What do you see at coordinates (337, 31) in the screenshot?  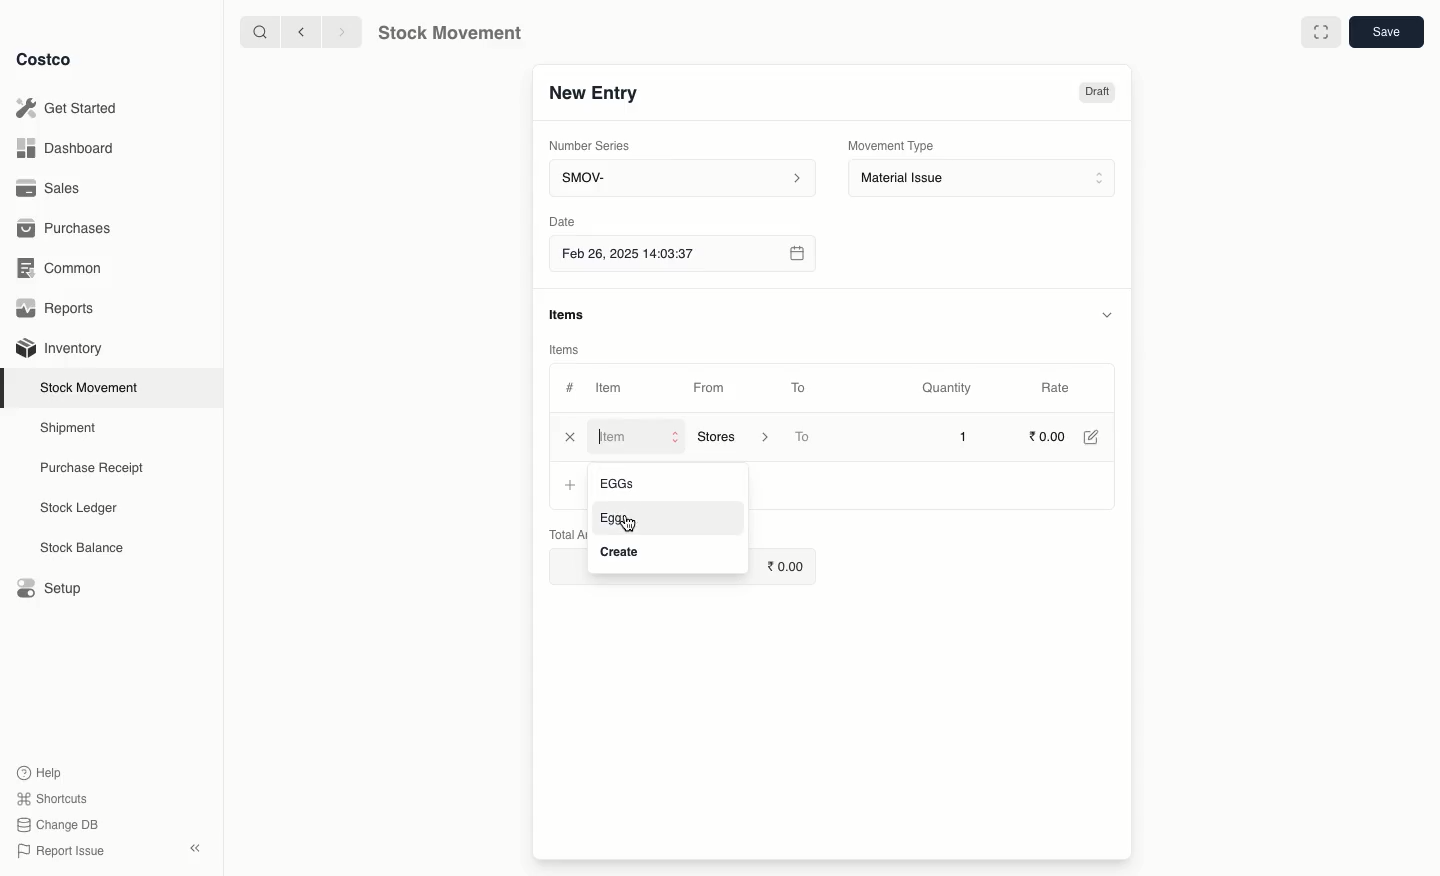 I see `forward` at bounding box center [337, 31].